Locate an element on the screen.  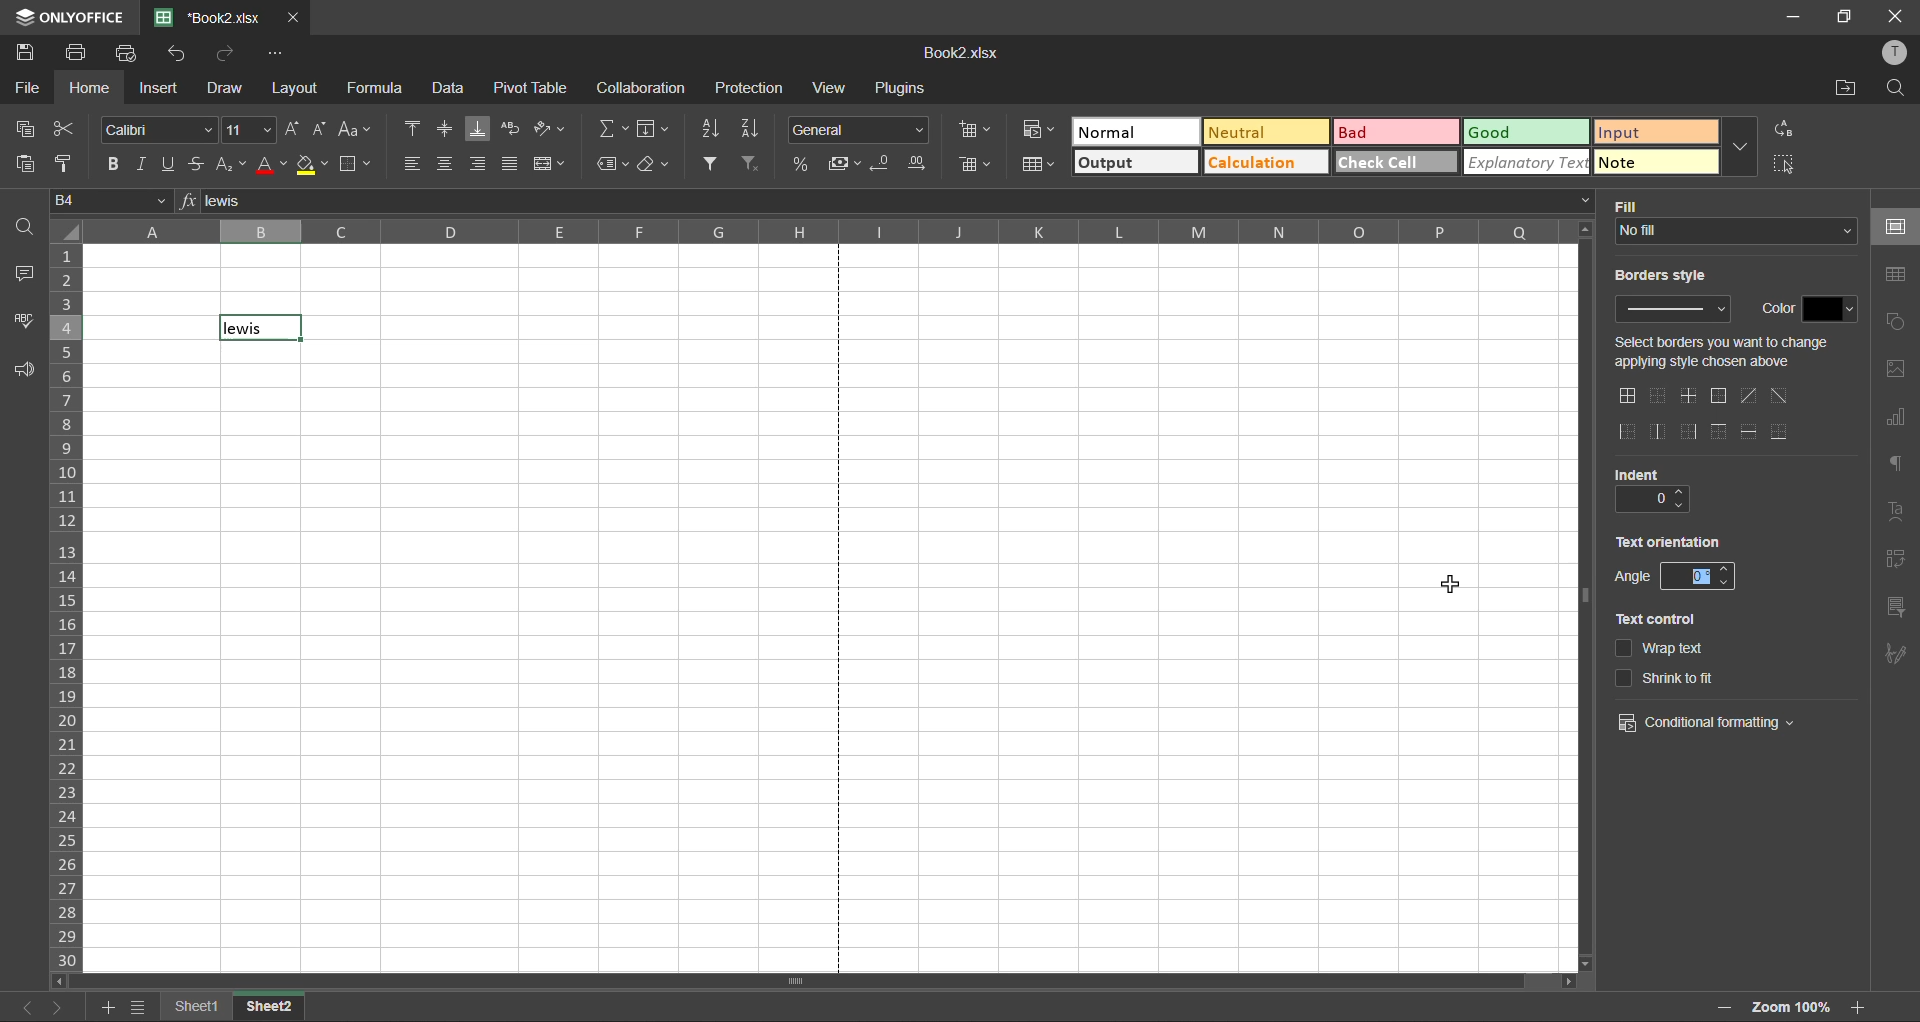
table is located at coordinates (1896, 277).